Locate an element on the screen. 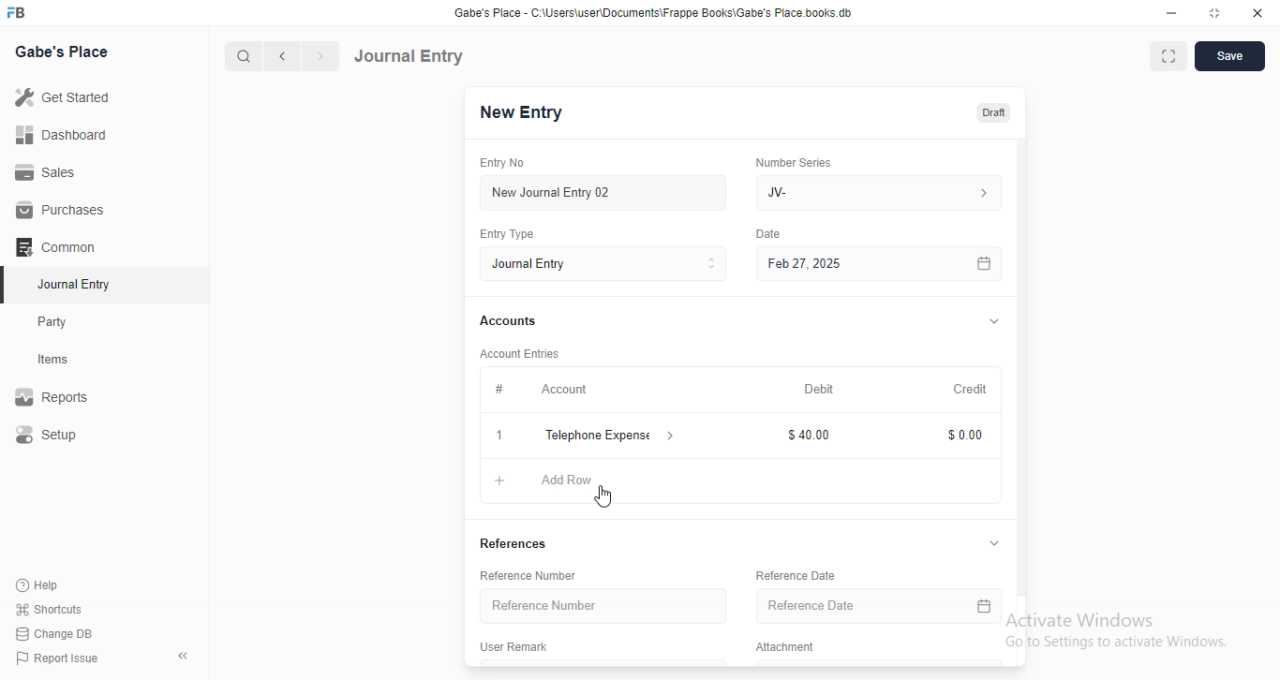 The image size is (1280, 680). ‘User Remark is located at coordinates (515, 645).